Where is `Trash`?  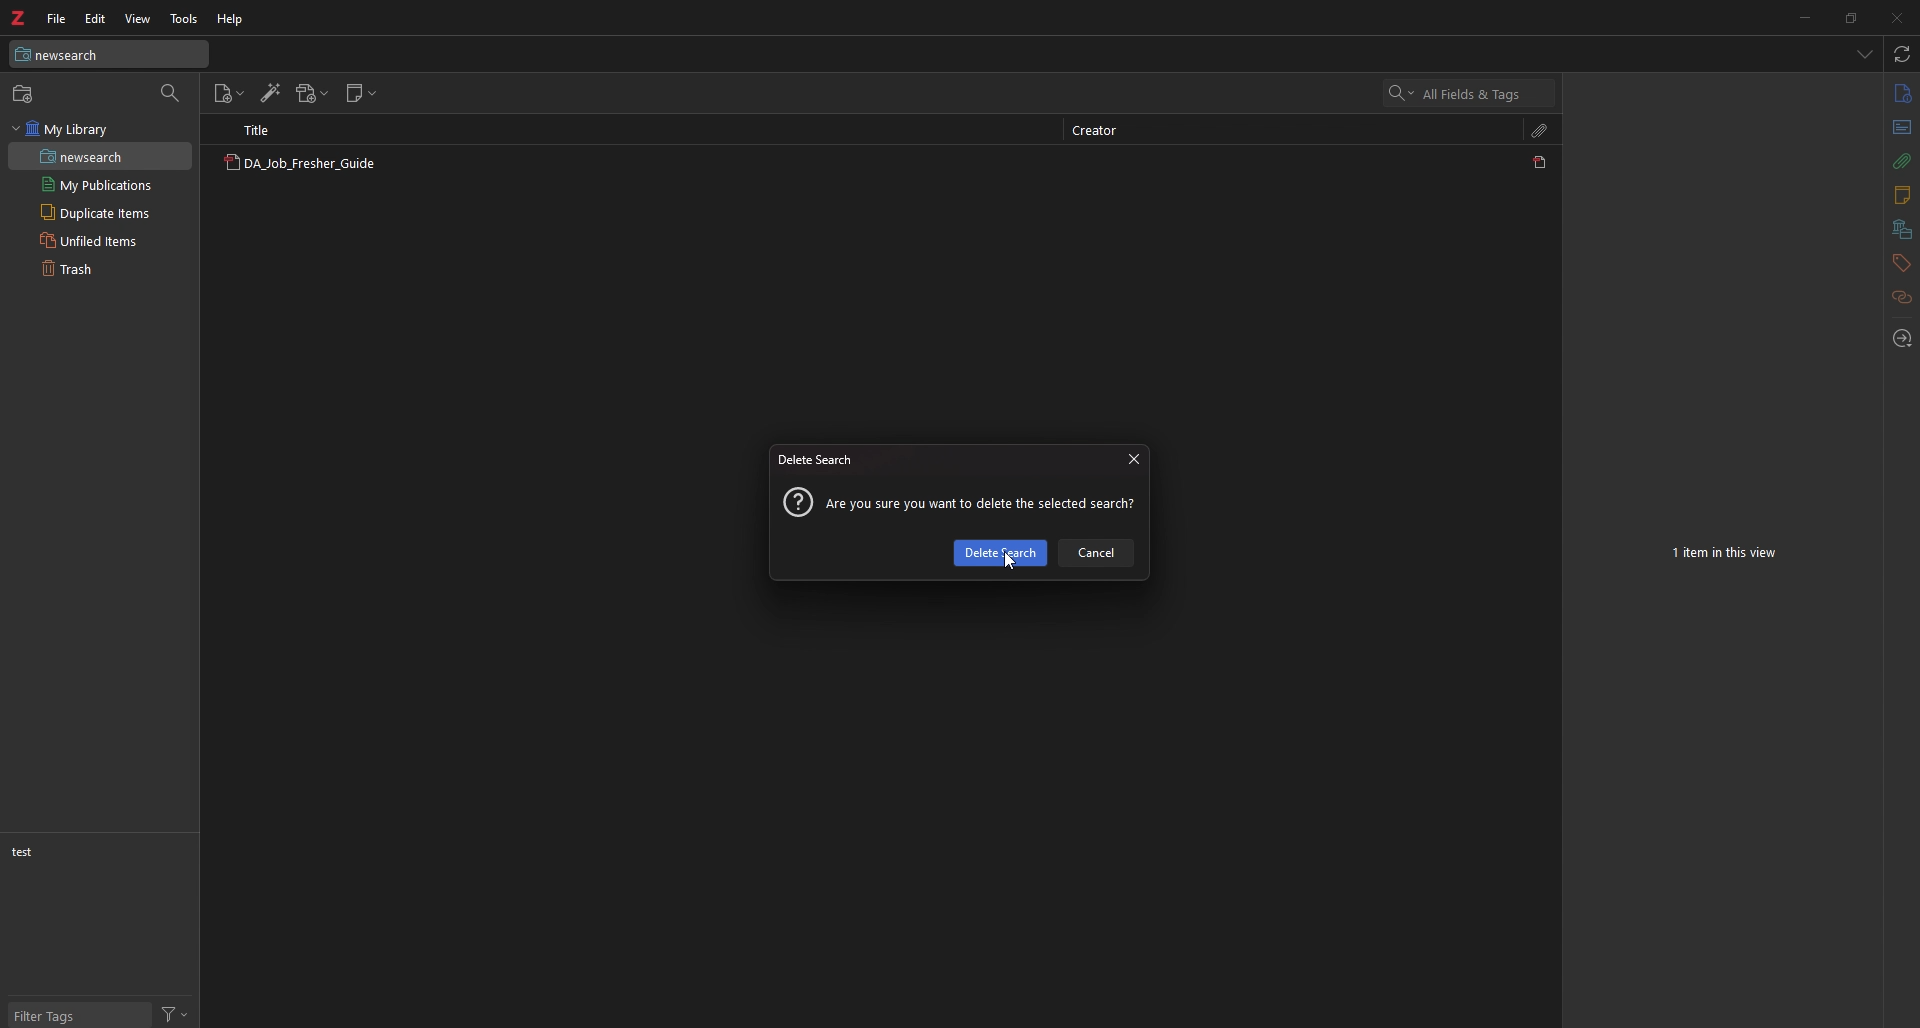 Trash is located at coordinates (66, 269).